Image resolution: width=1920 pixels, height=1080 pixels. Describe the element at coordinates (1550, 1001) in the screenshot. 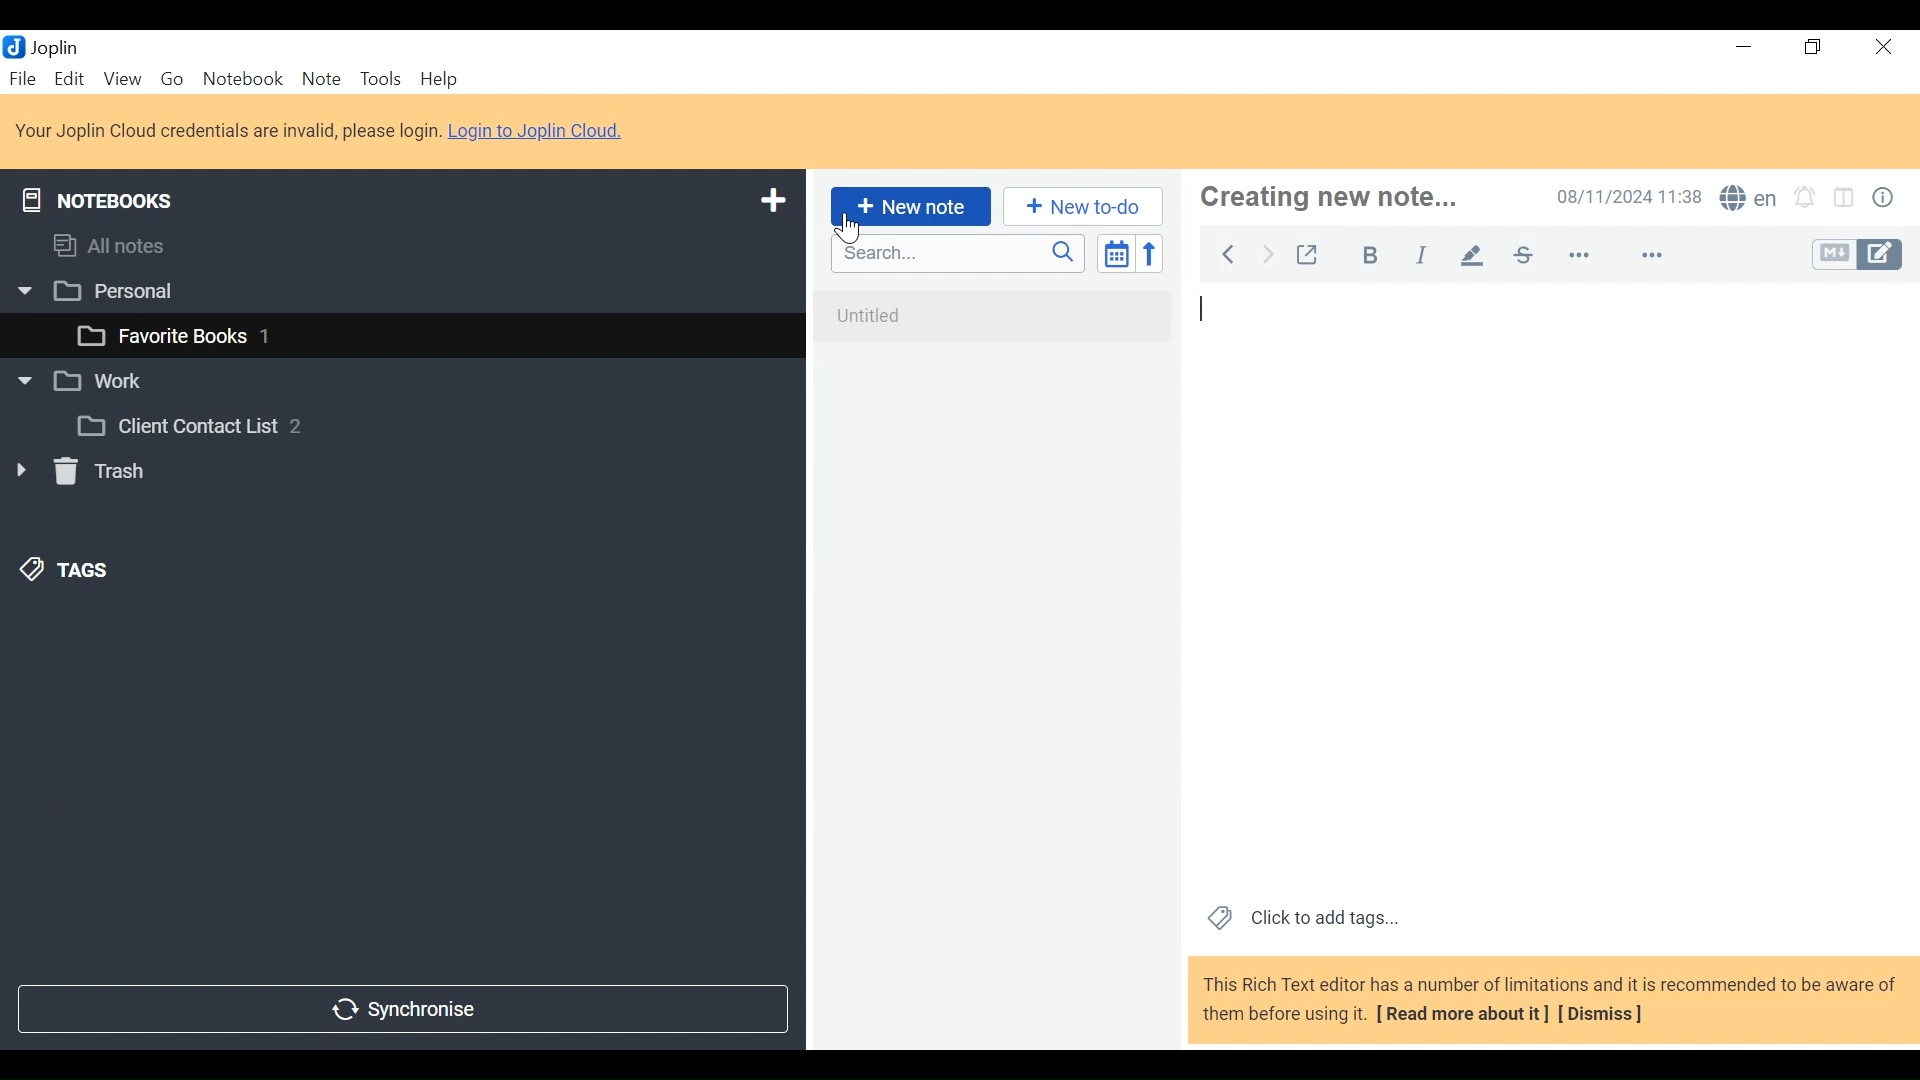

I see `This Rich Text editor has a number of limitations and it is recommended to be aware of
them before using it. [ Read more about it] [Dismiss]` at that location.